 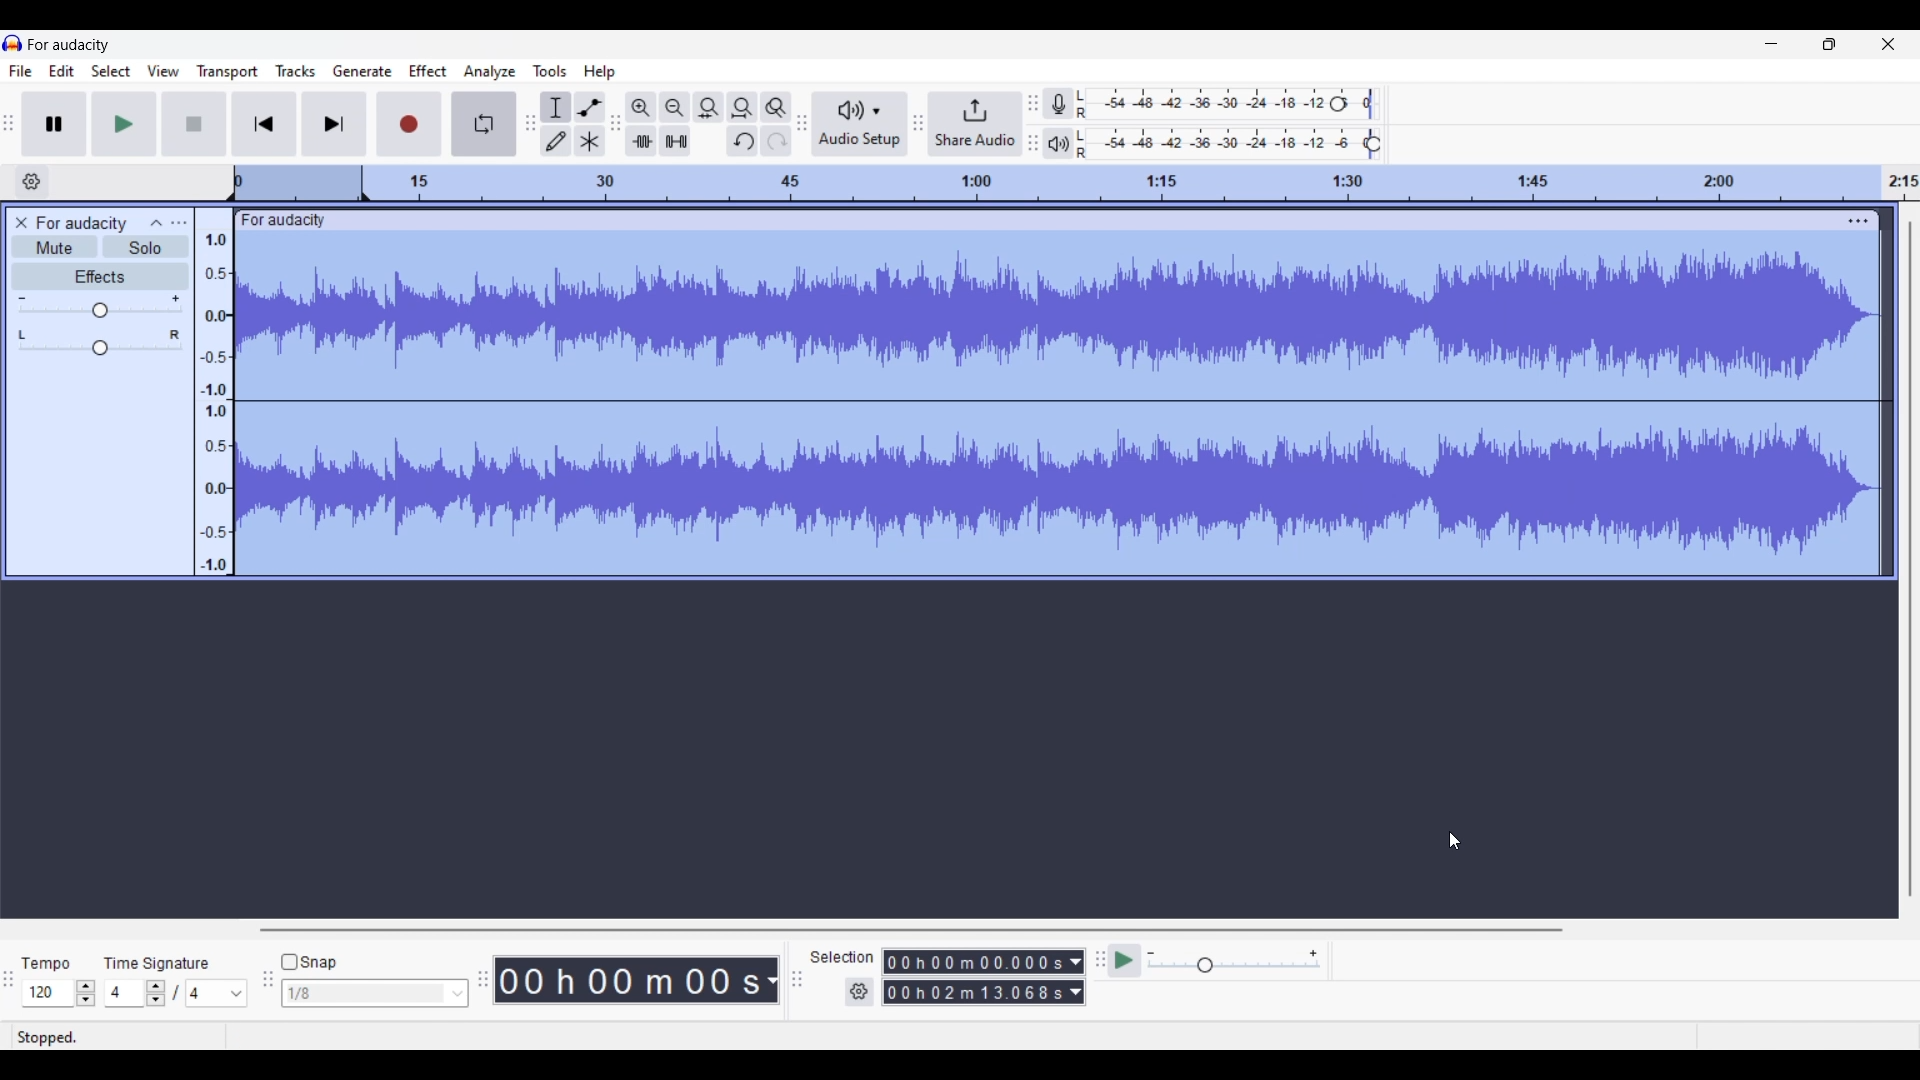 What do you see at coordinates (590, 107) in the screenshot?
I see `Envelop tool` at bounding box center [590, 107].